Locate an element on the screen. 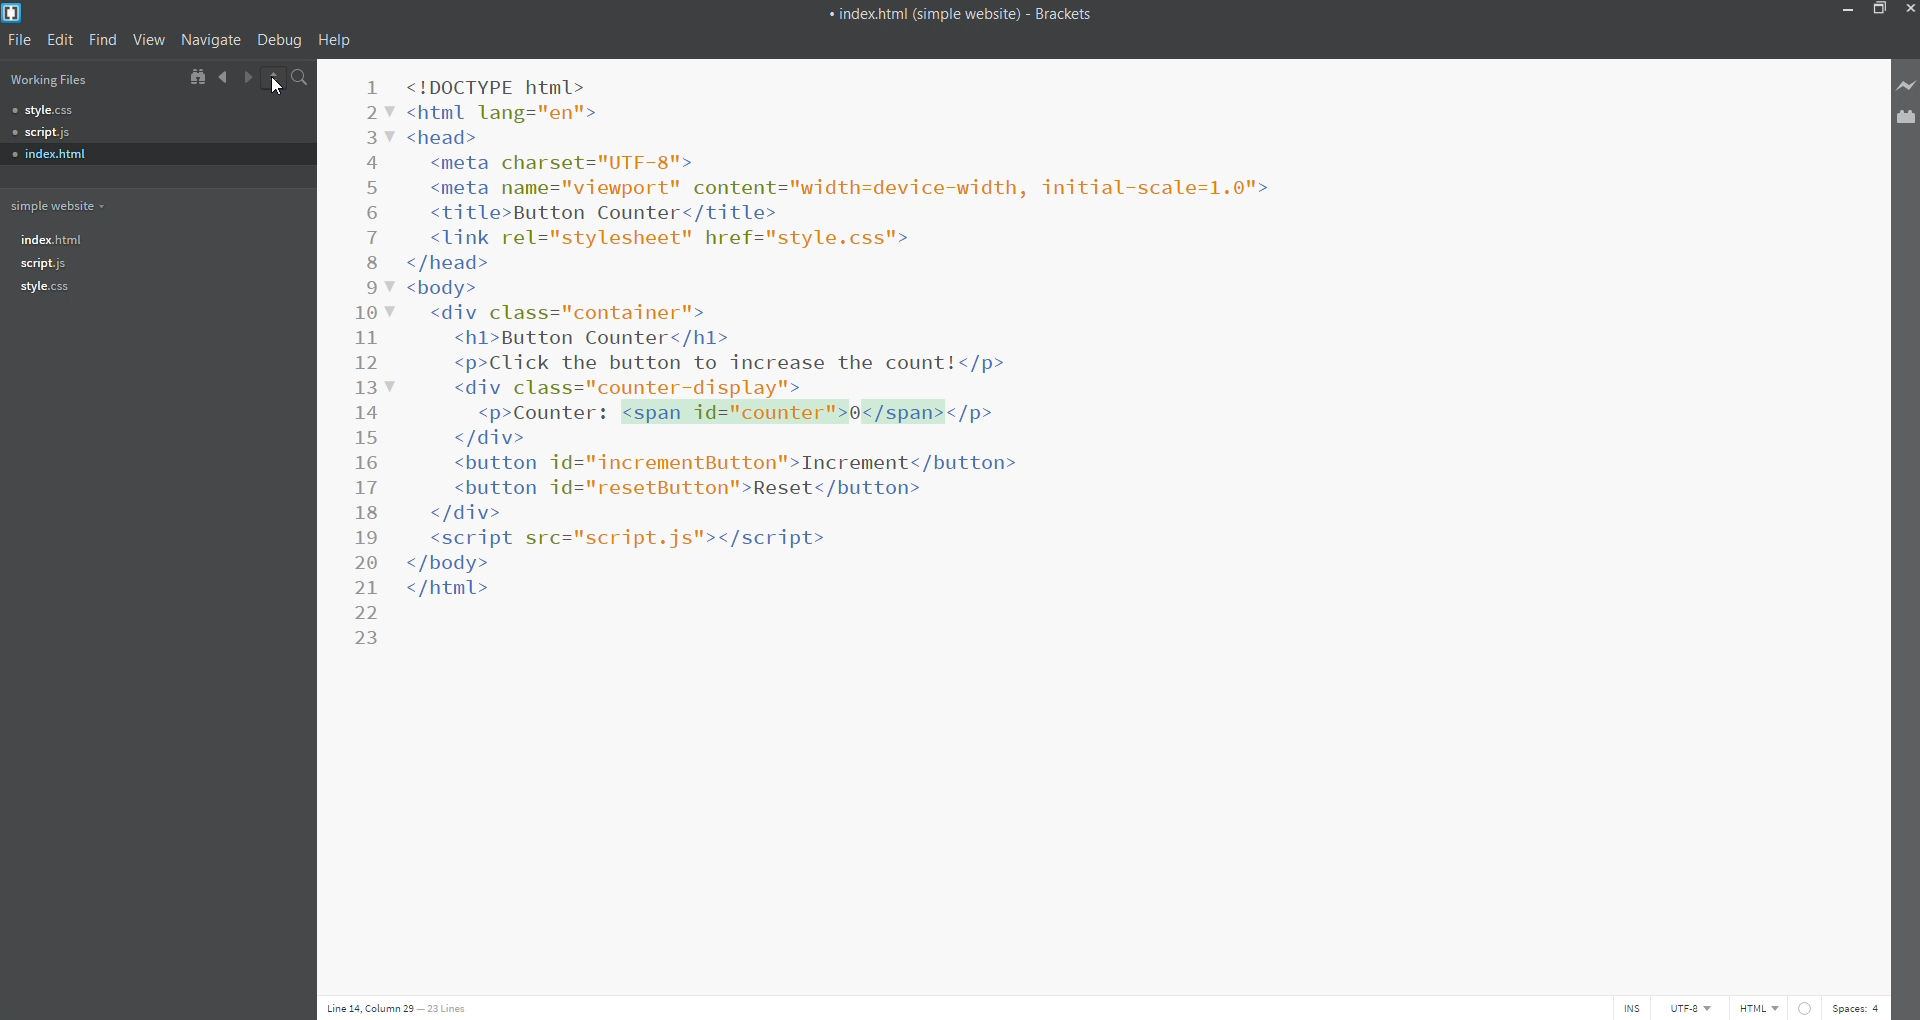 The image size is (1920, 1020). navigate forward is located at coordinates (249, 77).